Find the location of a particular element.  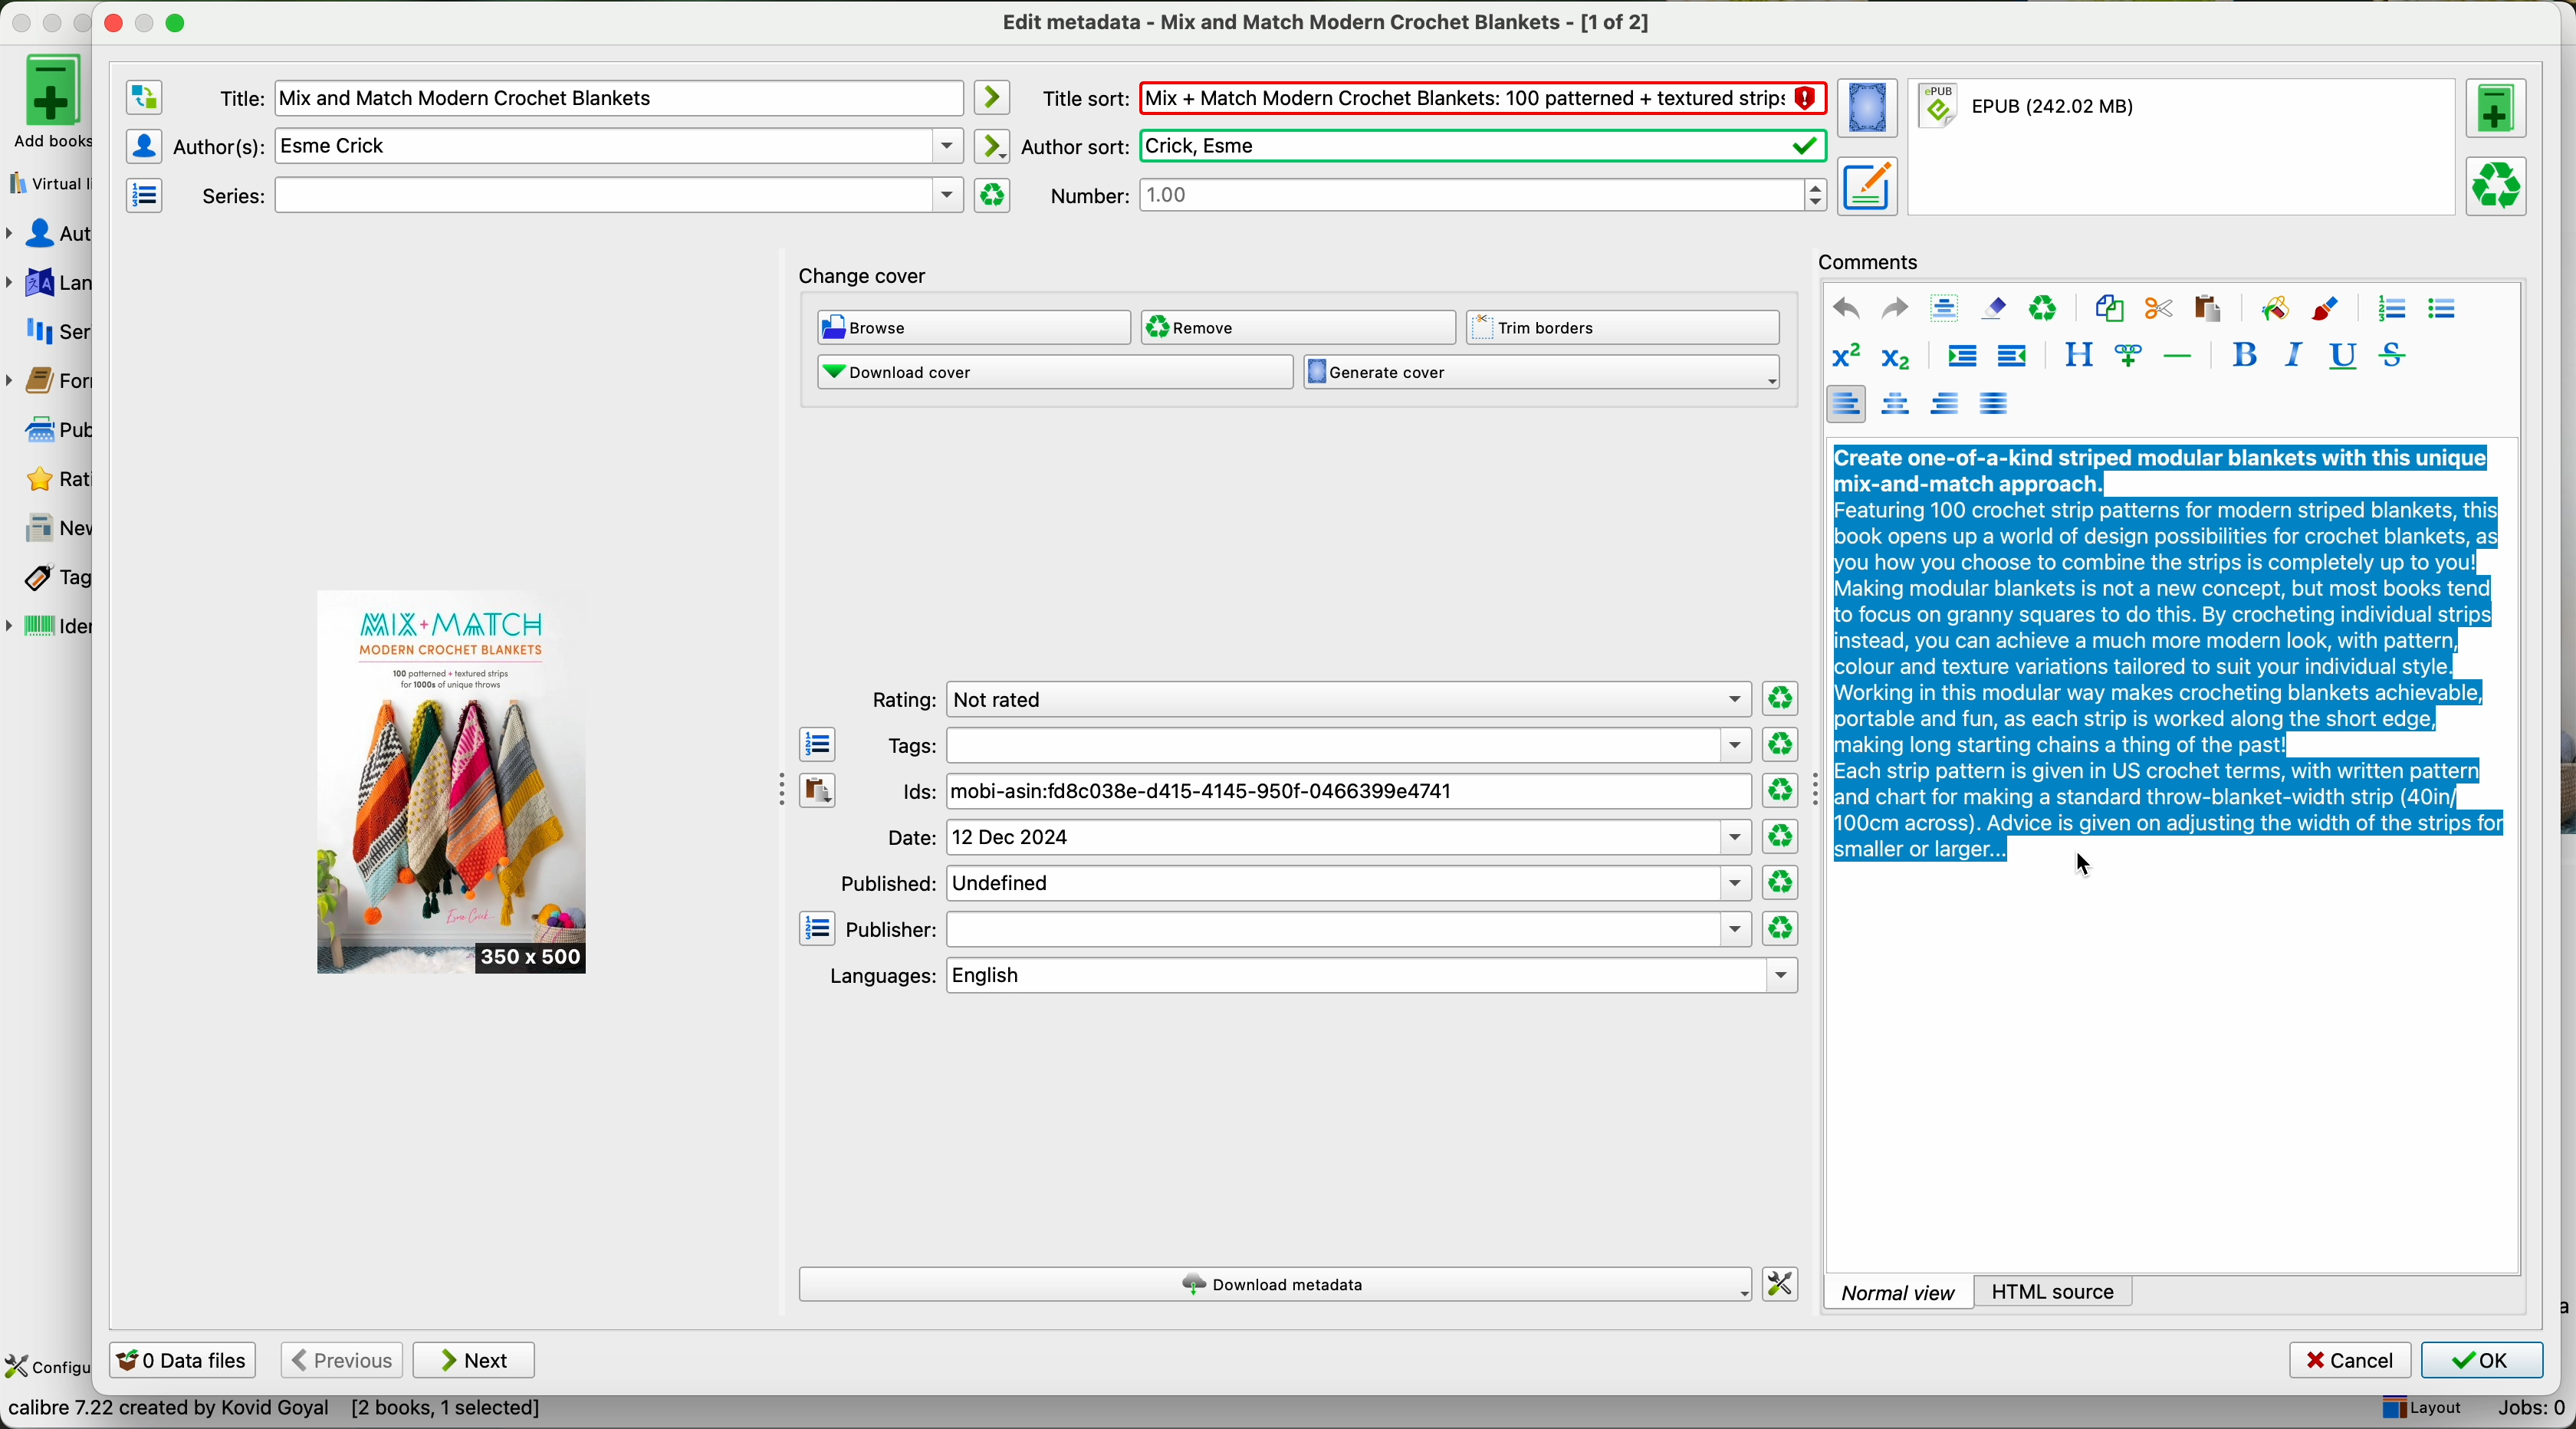

clear rating is located at coordinates (1782, 699).